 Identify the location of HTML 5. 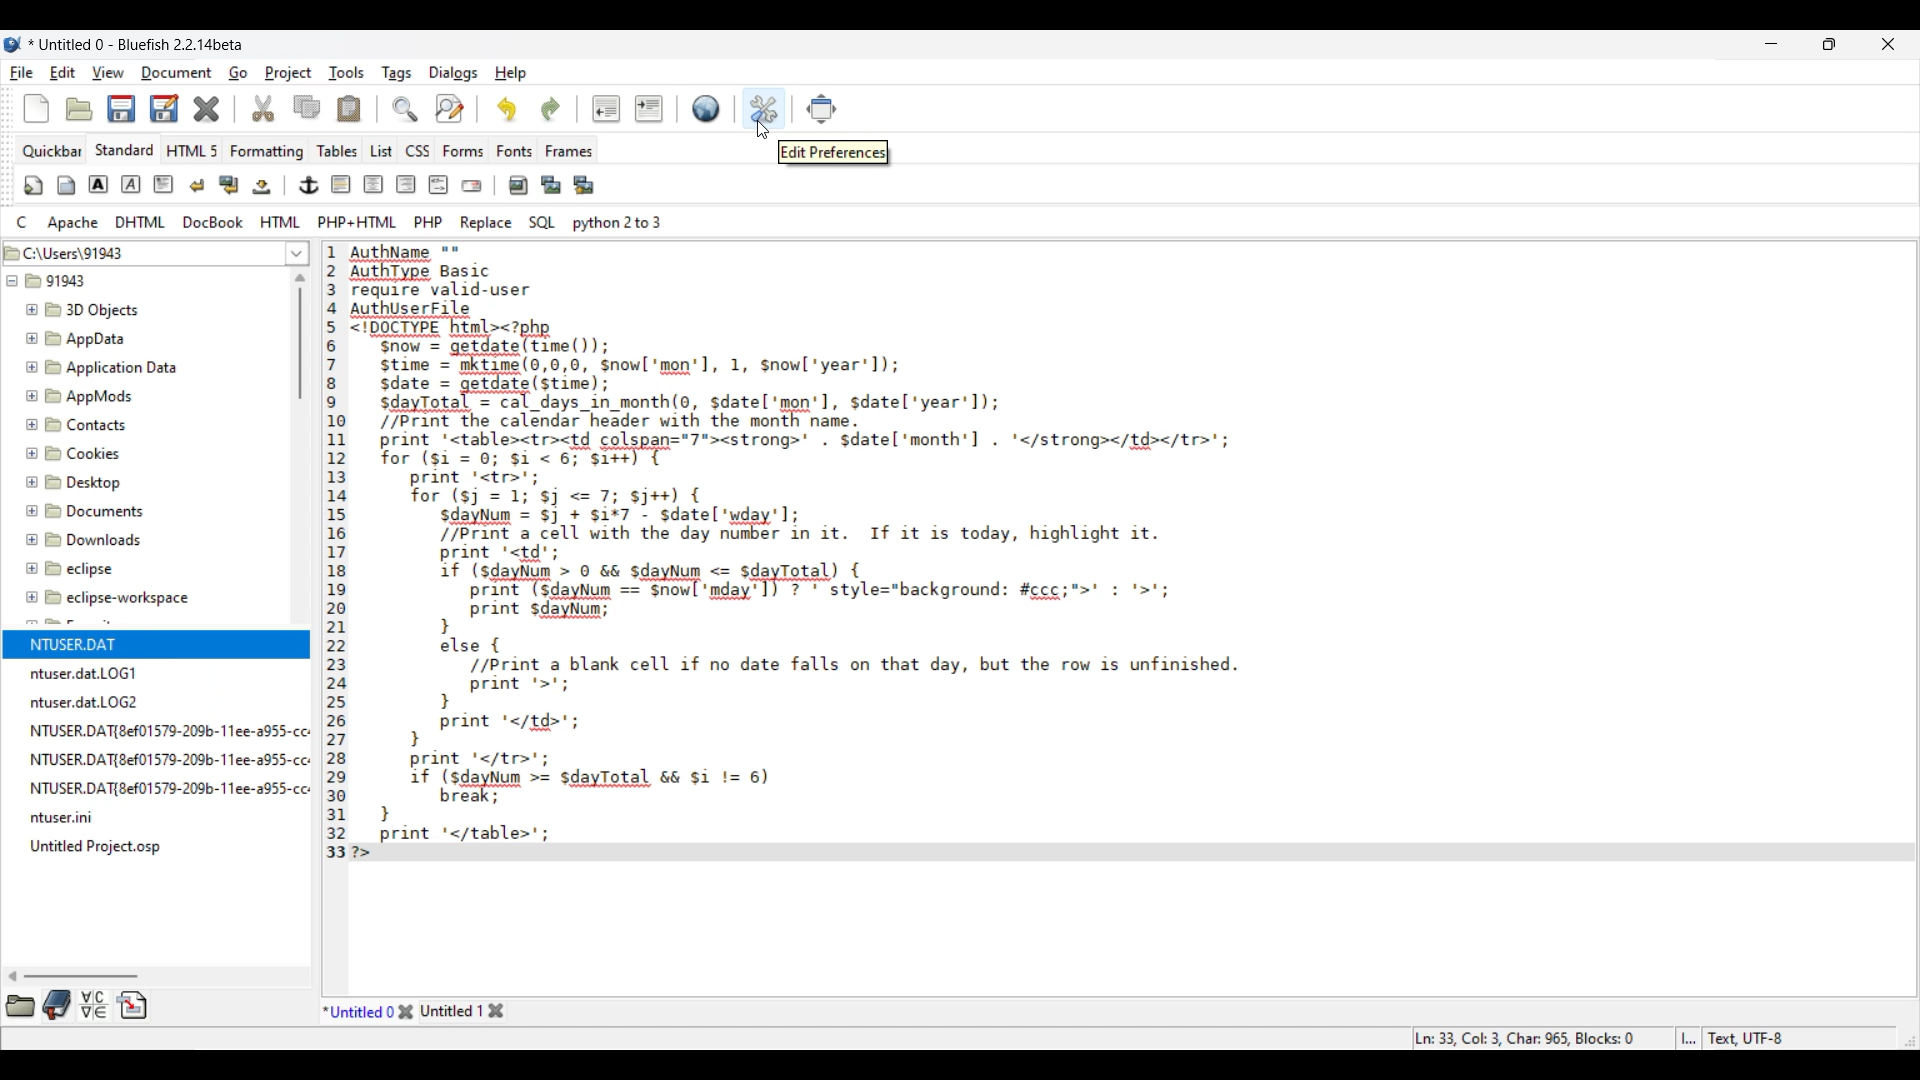
(192, 150).